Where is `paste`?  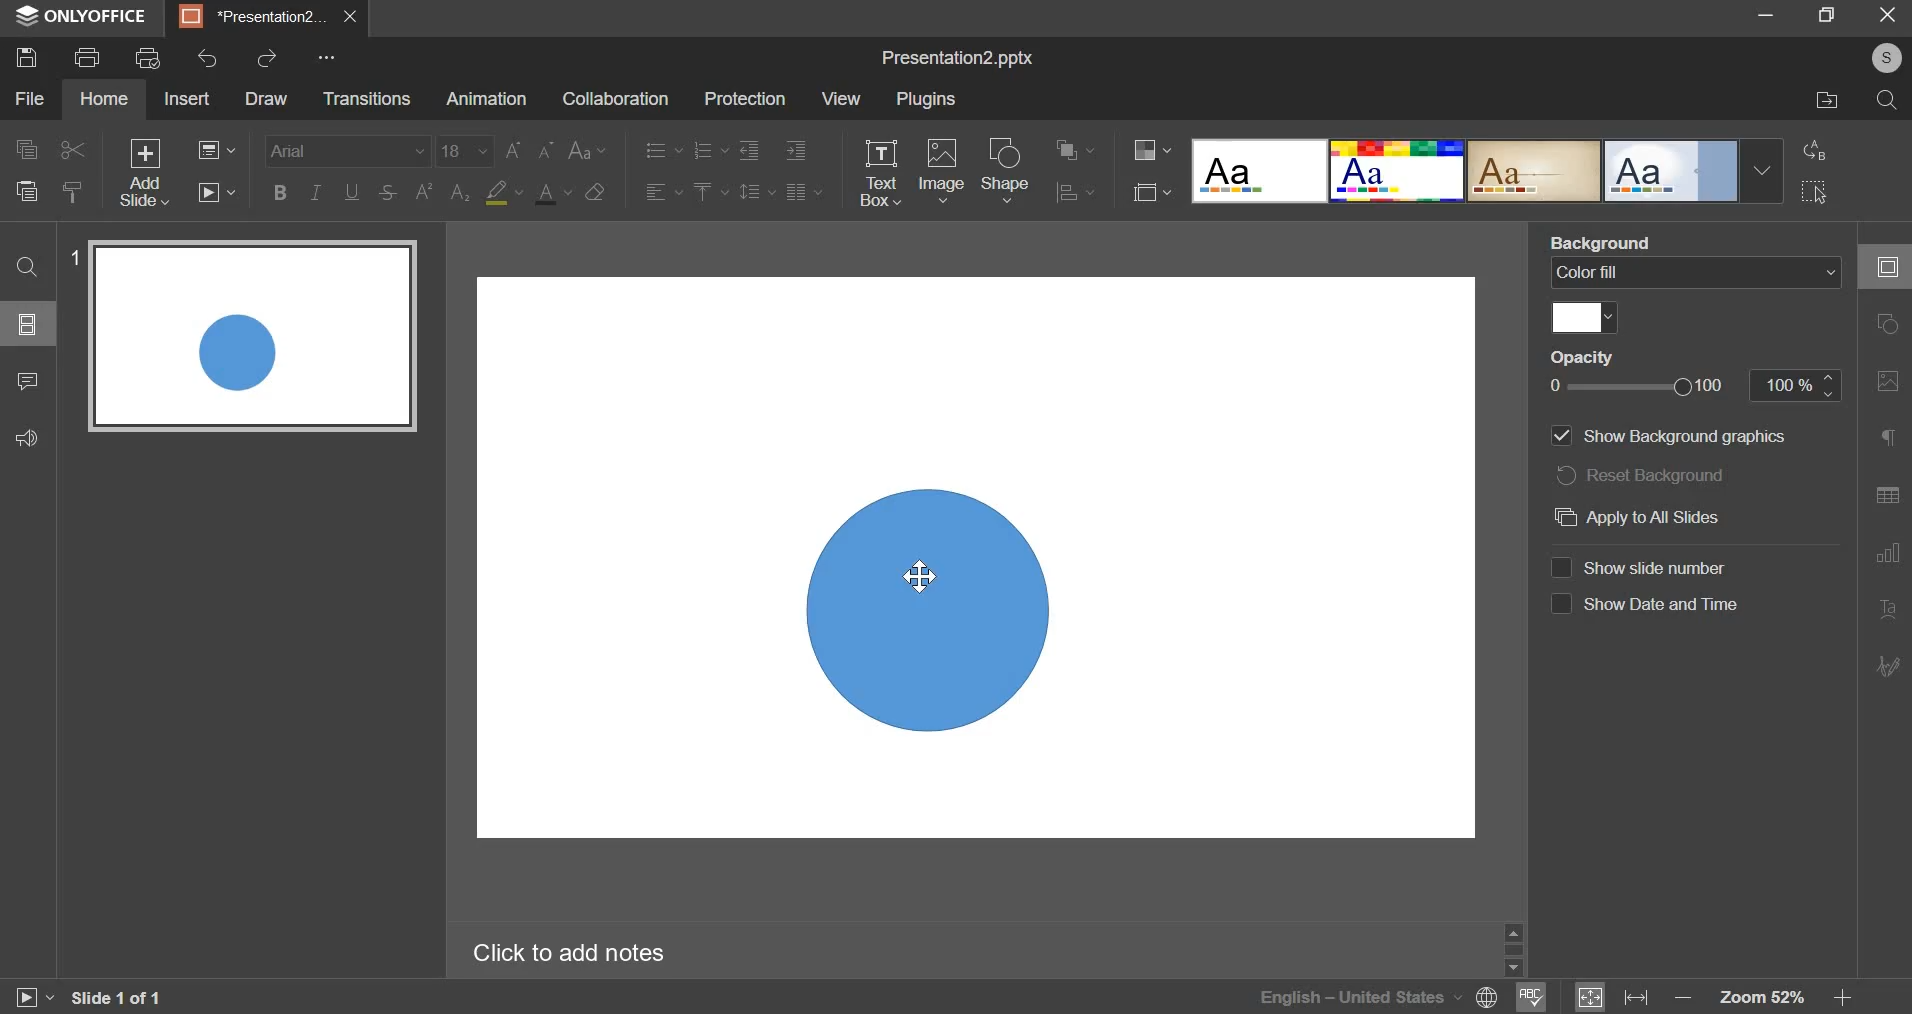 paste is located at coordinates (26, 189).